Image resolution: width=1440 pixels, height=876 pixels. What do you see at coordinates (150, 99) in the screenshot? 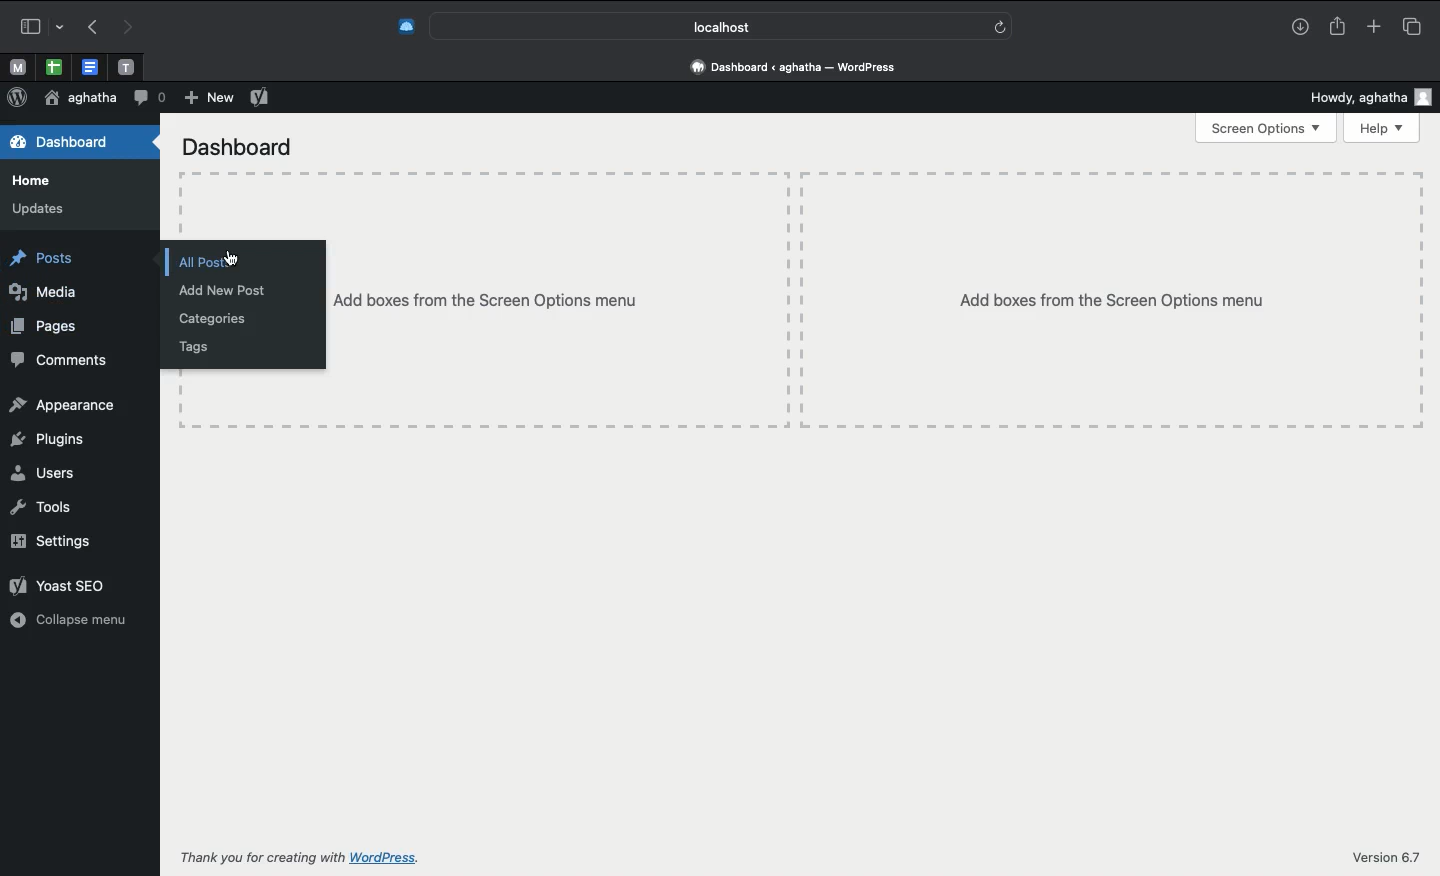
I see `Comment` at bounding box center [150, 99].